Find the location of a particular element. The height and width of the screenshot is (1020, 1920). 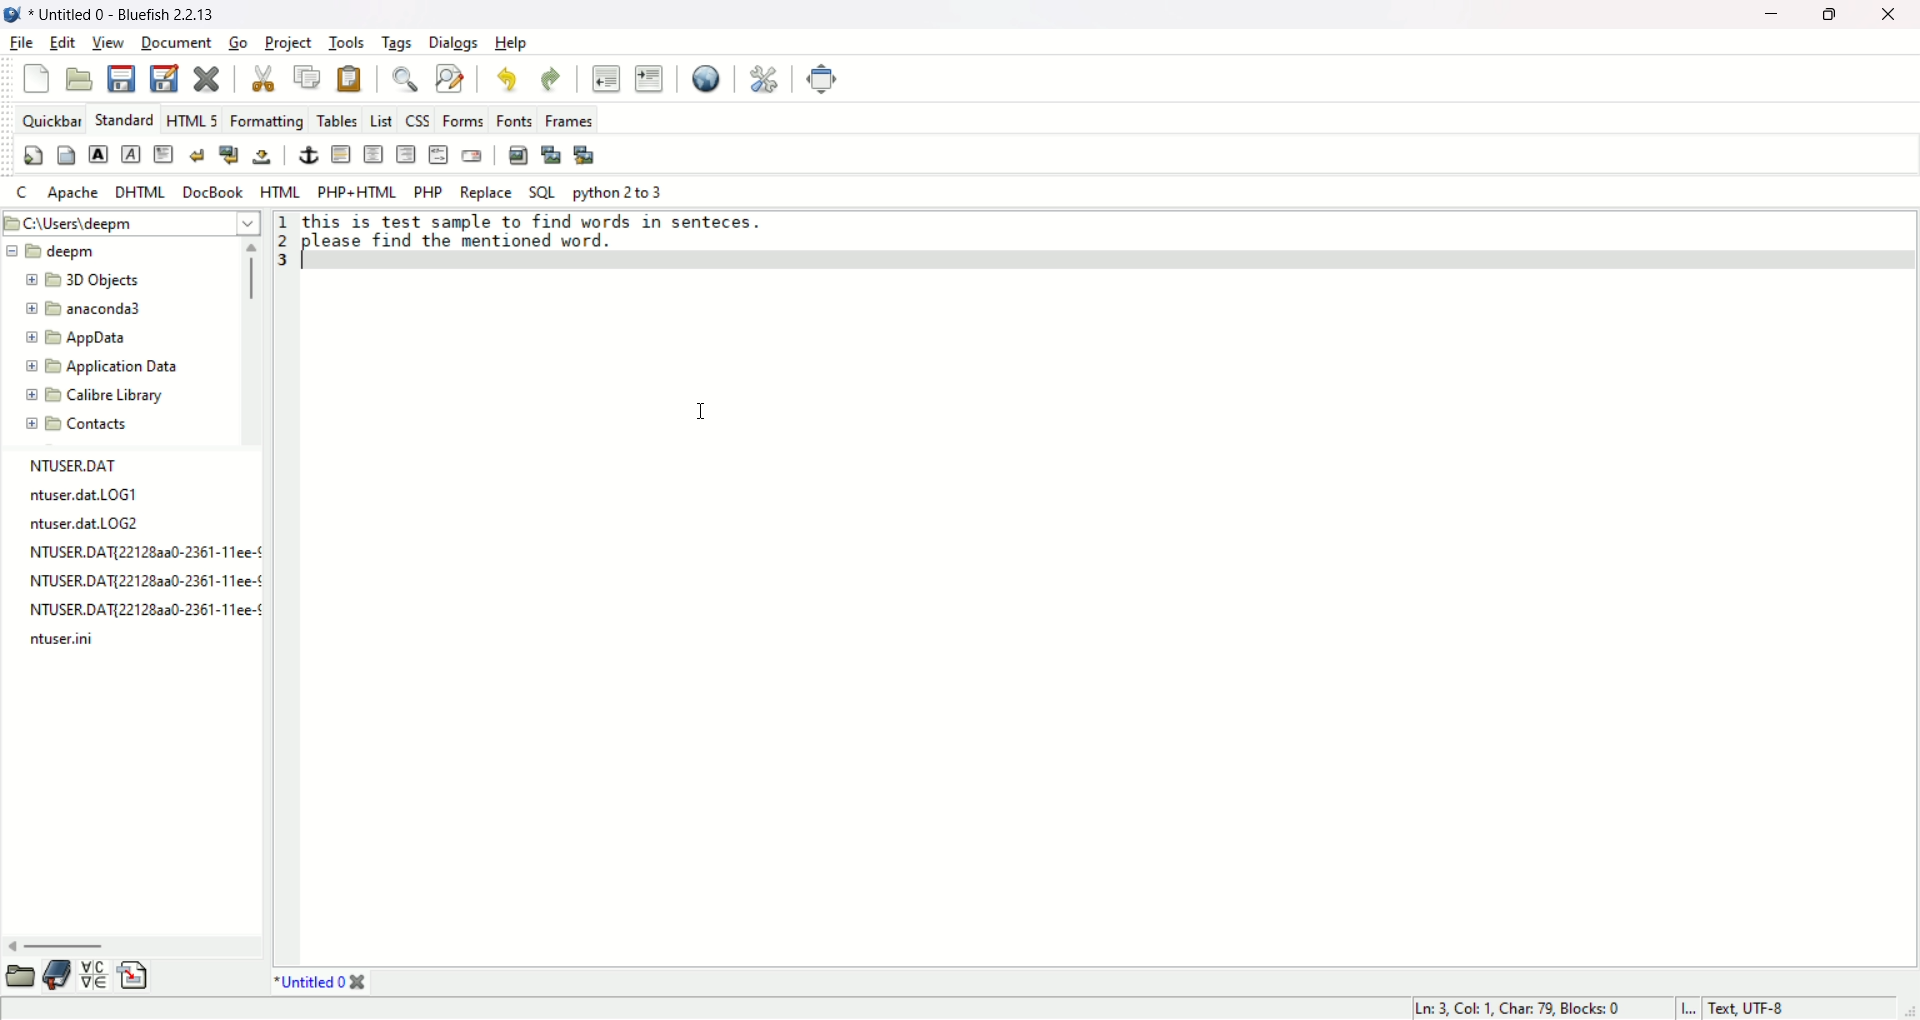

contacts is located at coordinates (76, 426).